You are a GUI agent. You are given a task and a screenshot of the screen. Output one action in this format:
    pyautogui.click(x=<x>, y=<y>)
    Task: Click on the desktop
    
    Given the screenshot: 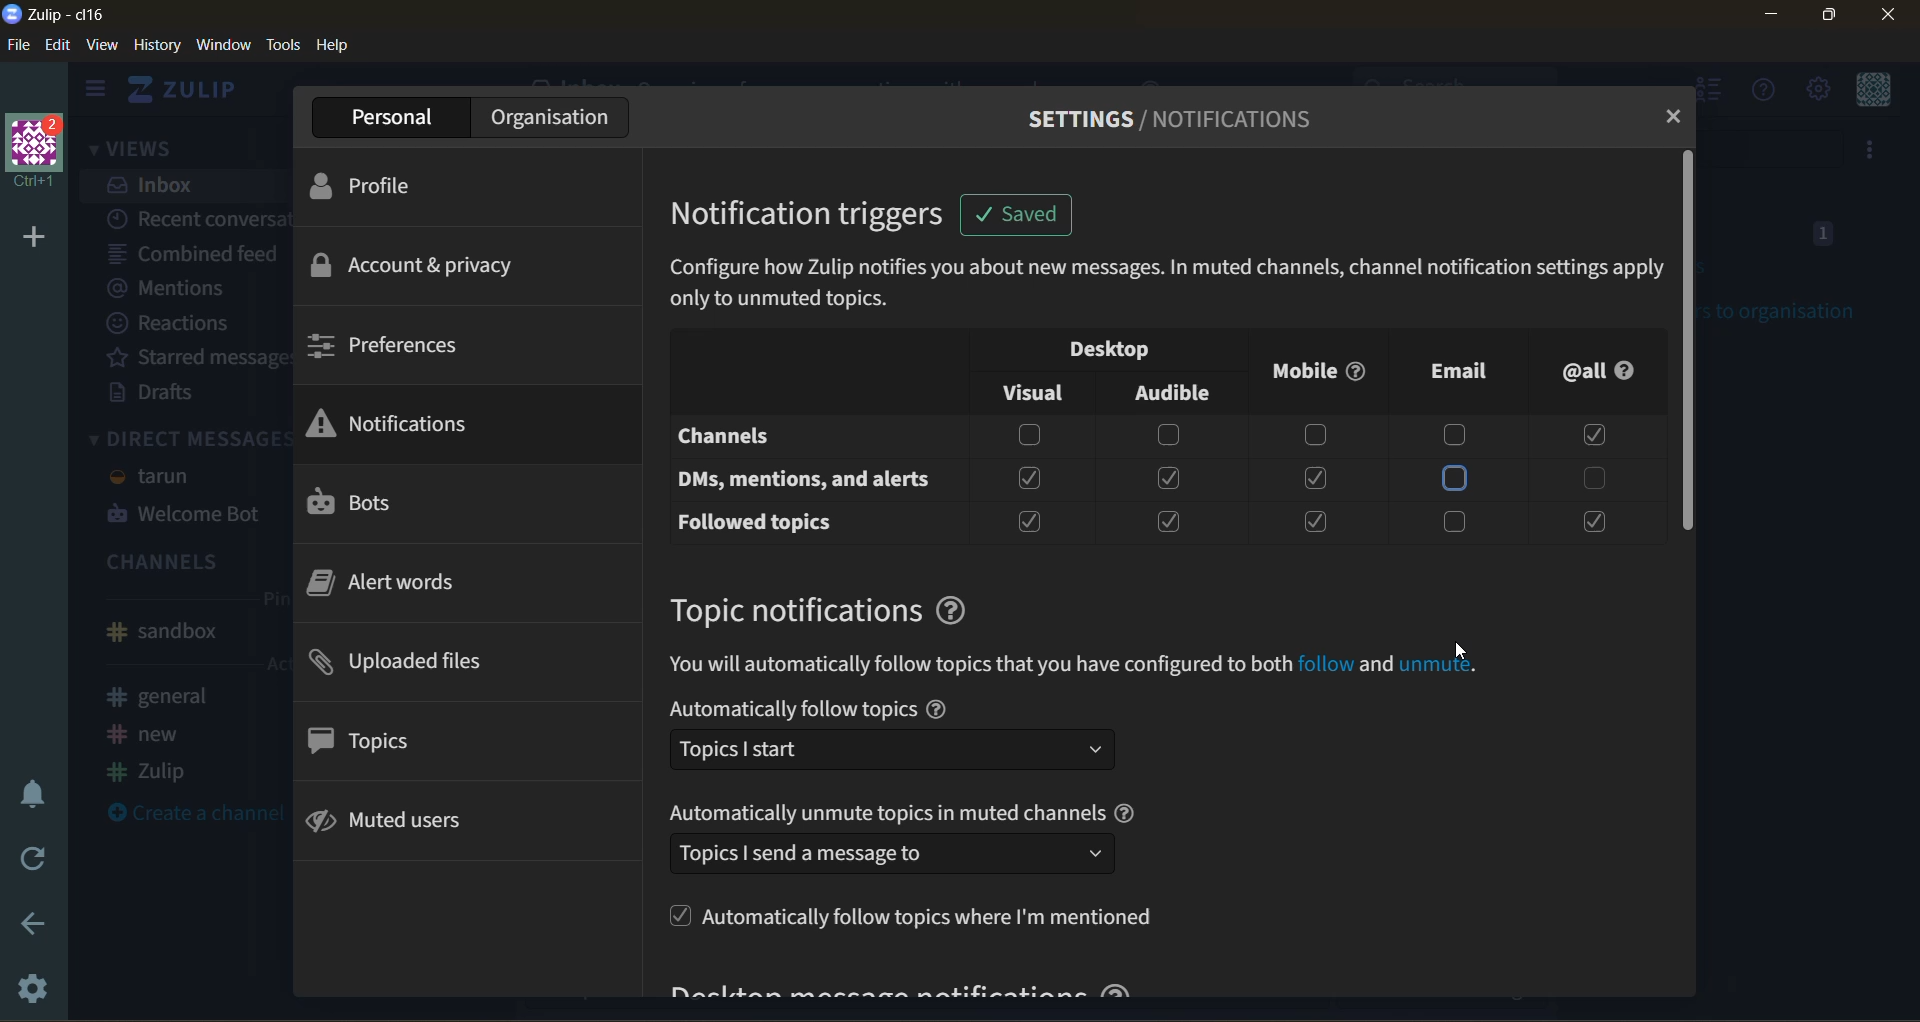 What is the action you would take?
    pyautogui.click(x=1101, y=348)
    